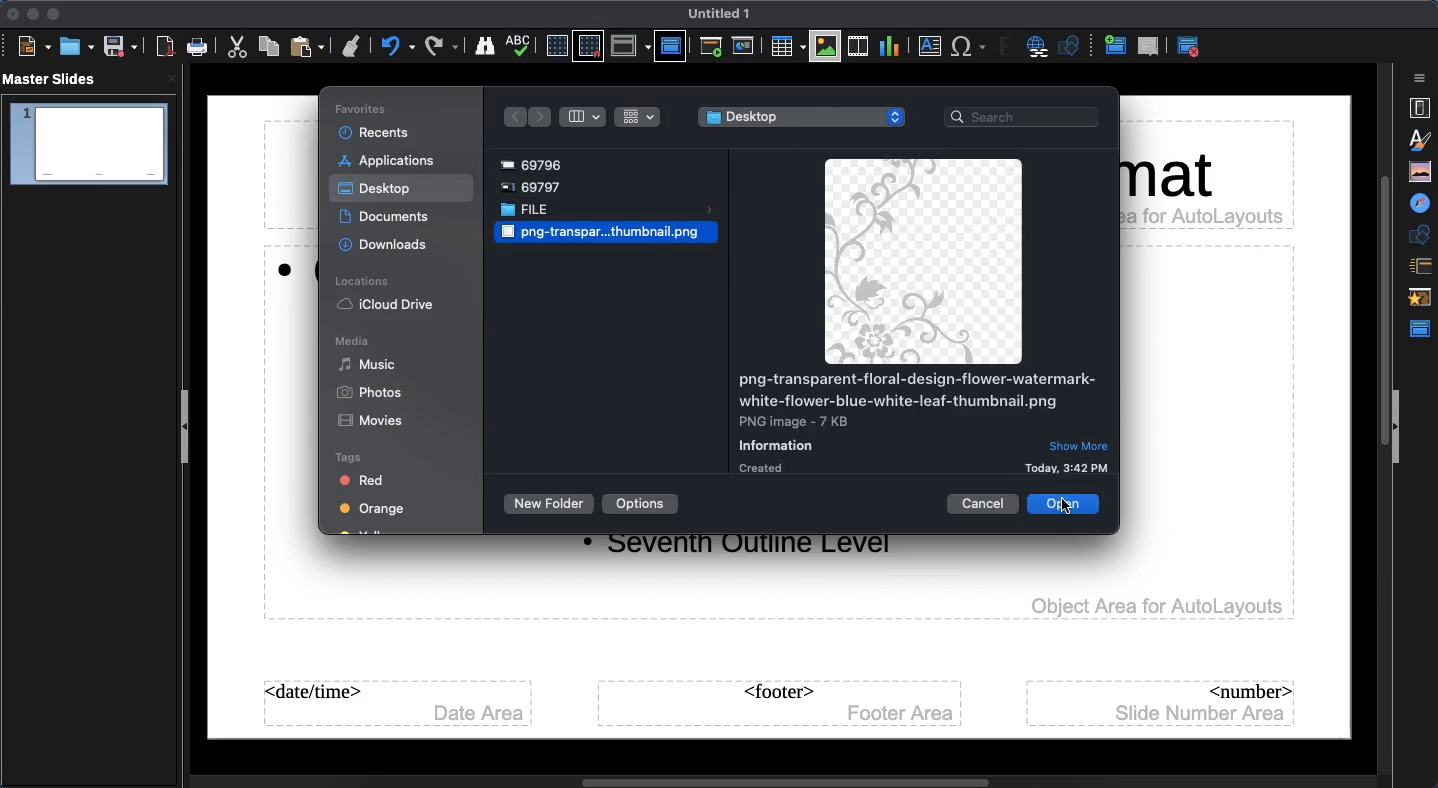 This screenshot has width=1438, height=788. What do you see at coordinates (1423, 329) in the screenshot?
I see `Master slide` at bounding box center [1423, 329].